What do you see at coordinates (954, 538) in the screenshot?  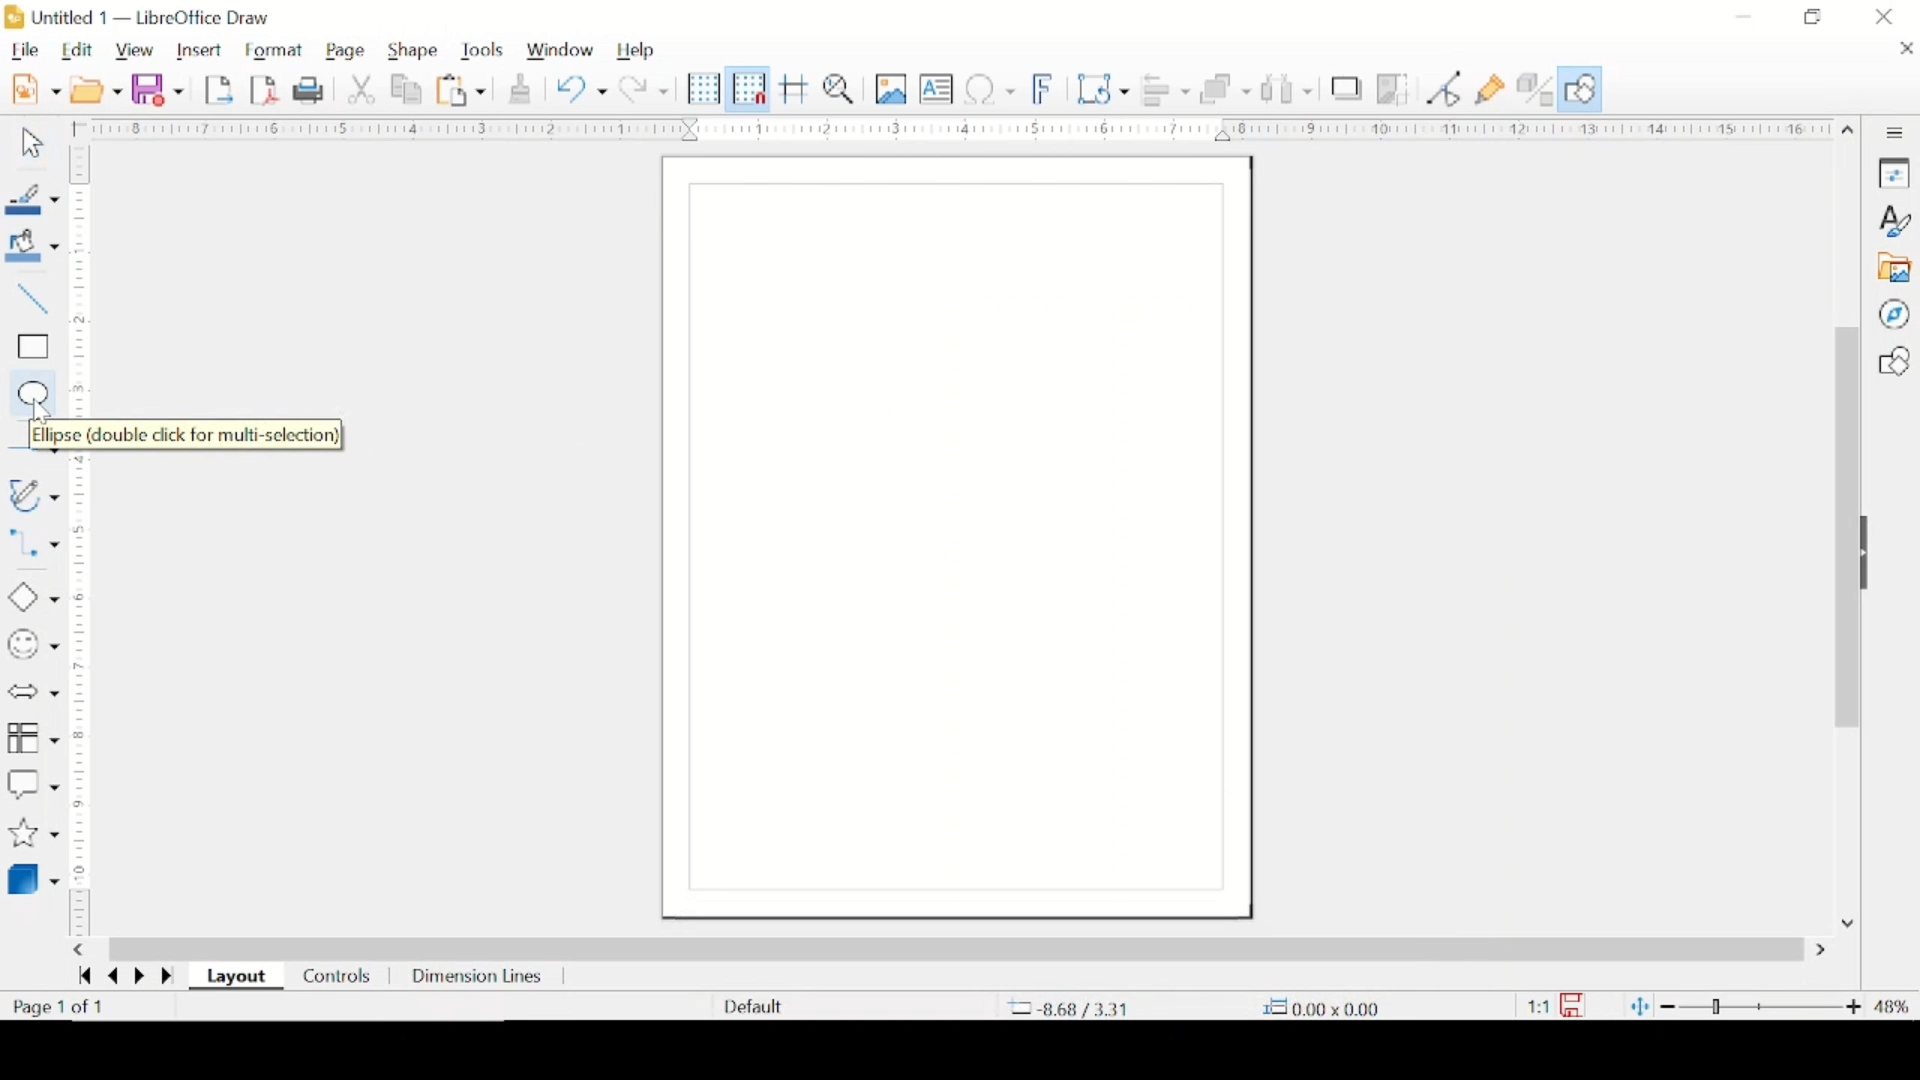 I see `blank canvas` at bounding box center [954, 538].